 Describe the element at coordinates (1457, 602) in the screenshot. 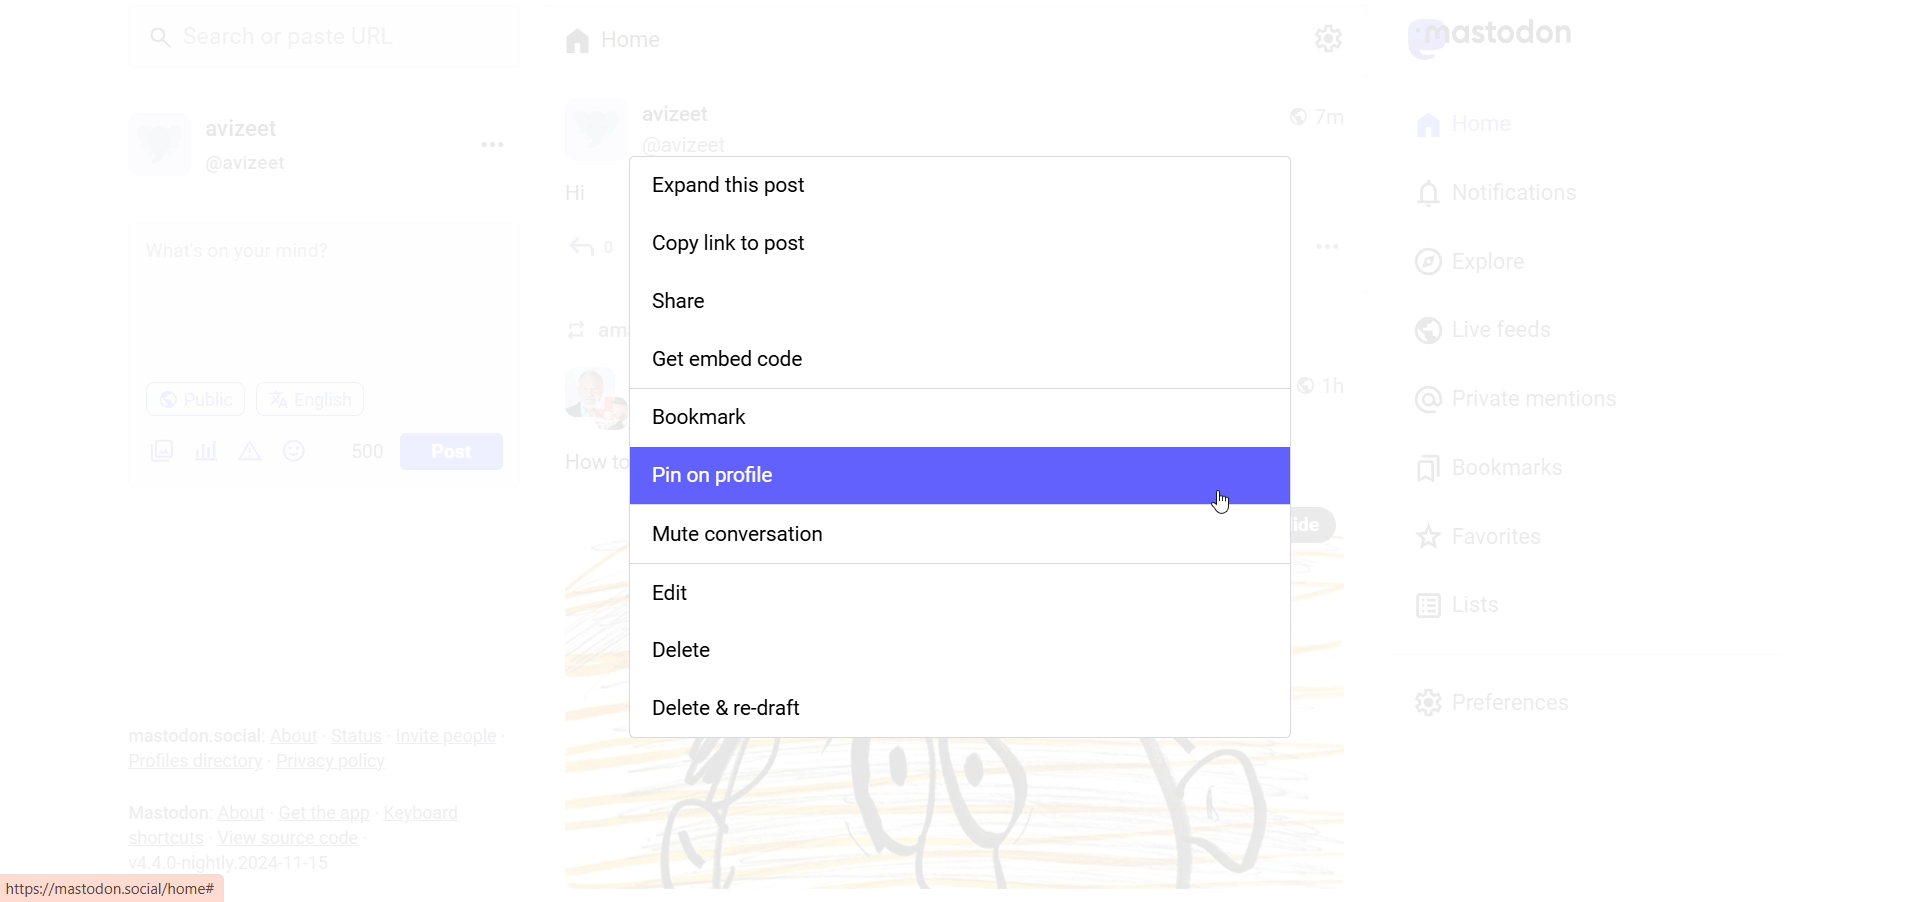

I see `Lists` at that location.